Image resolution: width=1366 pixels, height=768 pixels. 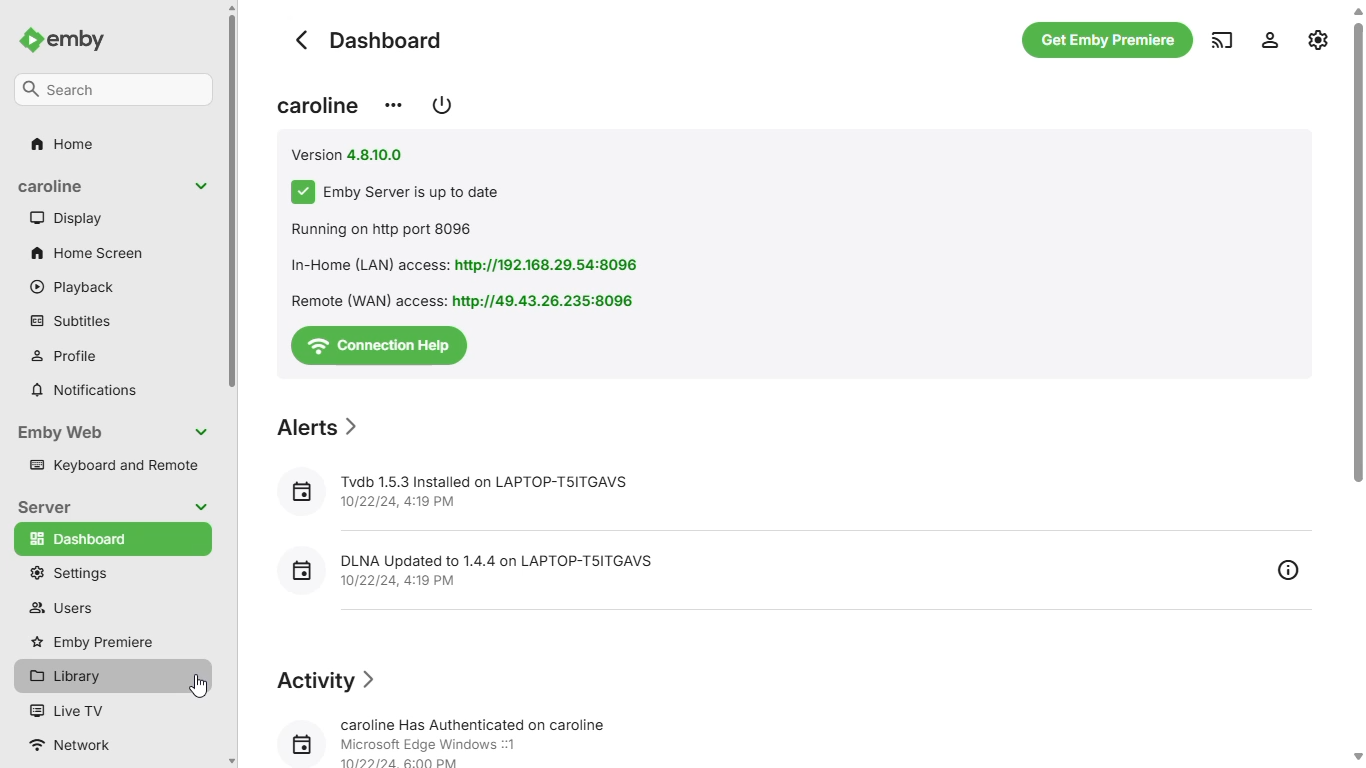 I want to click on network, so click(x=80, y=744).